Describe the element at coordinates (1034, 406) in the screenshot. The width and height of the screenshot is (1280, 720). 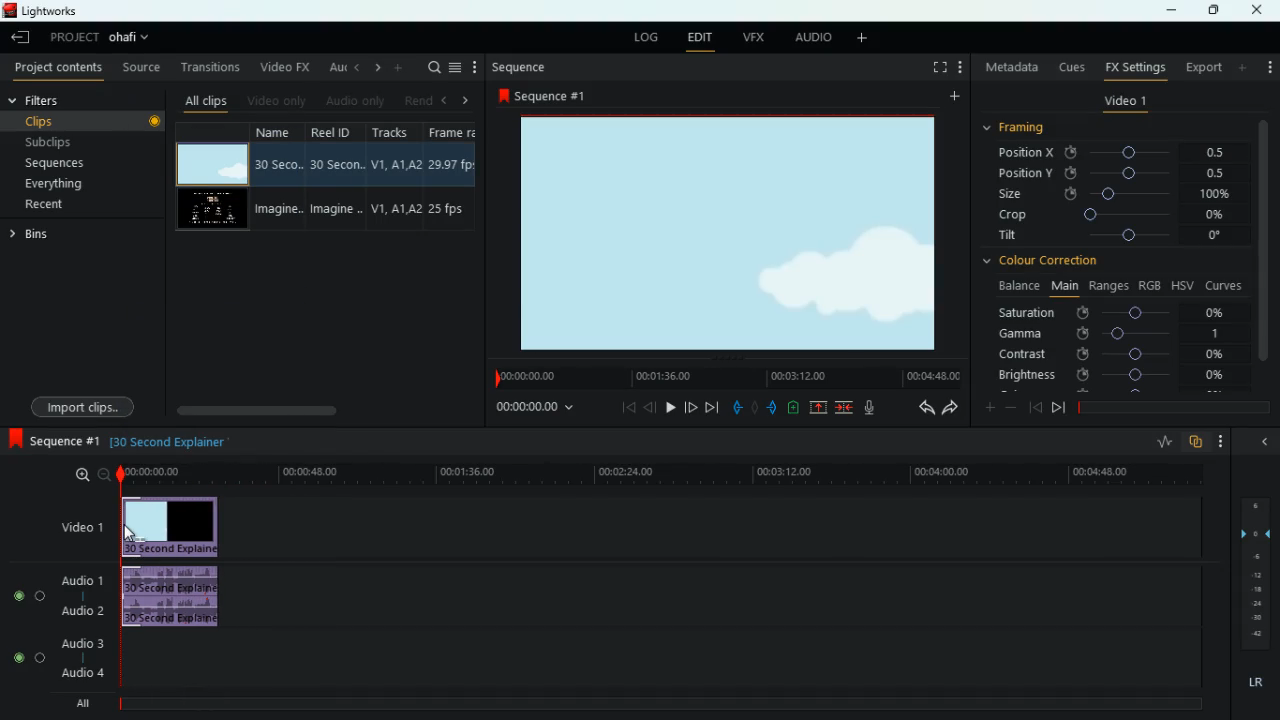
I see `back` at that location.